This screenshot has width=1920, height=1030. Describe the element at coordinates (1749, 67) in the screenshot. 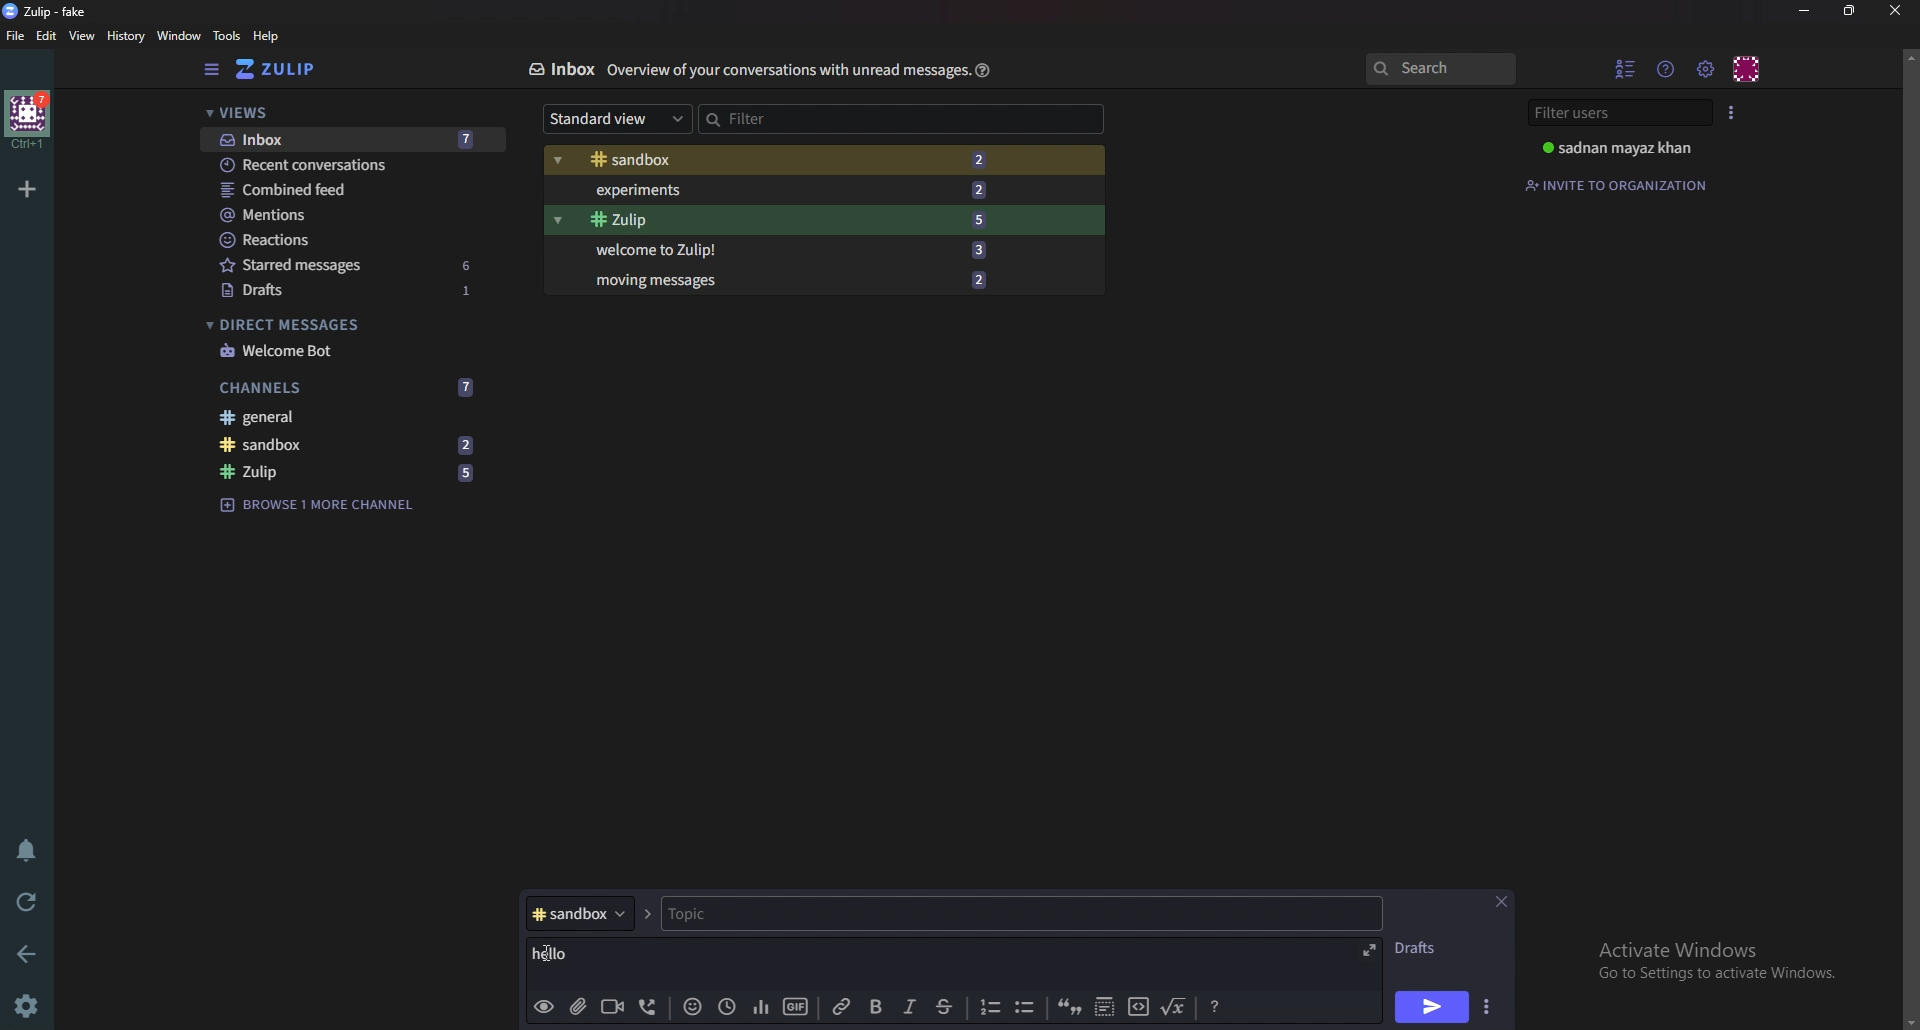

I see `Personal menu` at that location.